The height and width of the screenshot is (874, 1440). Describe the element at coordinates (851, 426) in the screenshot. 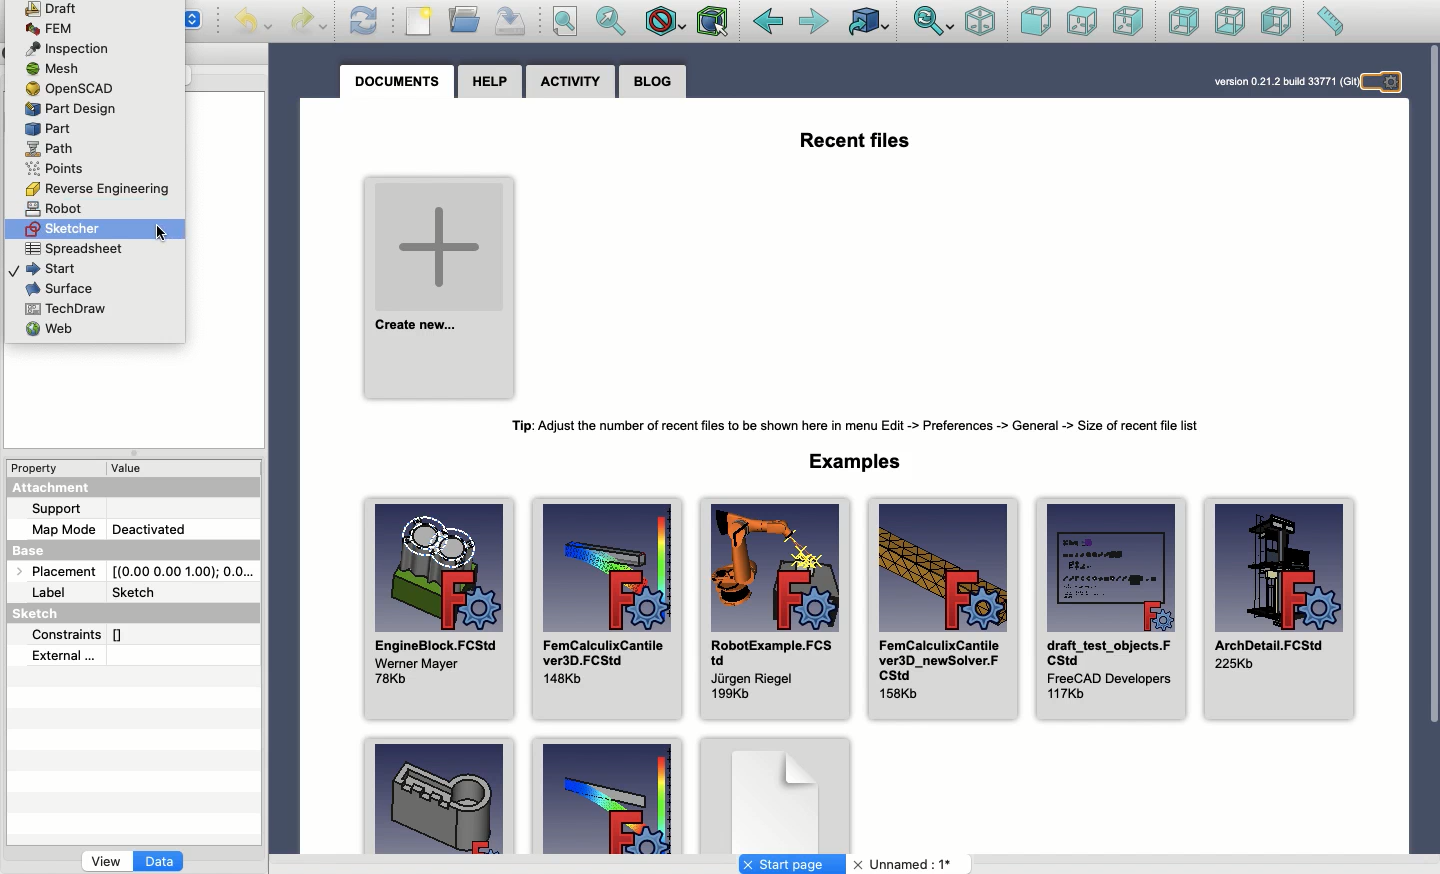

I see `Tip: Adjust the number of recent files to be shown here in menu Edit -> Preferences -> General -> Size of recent file list` at that location.